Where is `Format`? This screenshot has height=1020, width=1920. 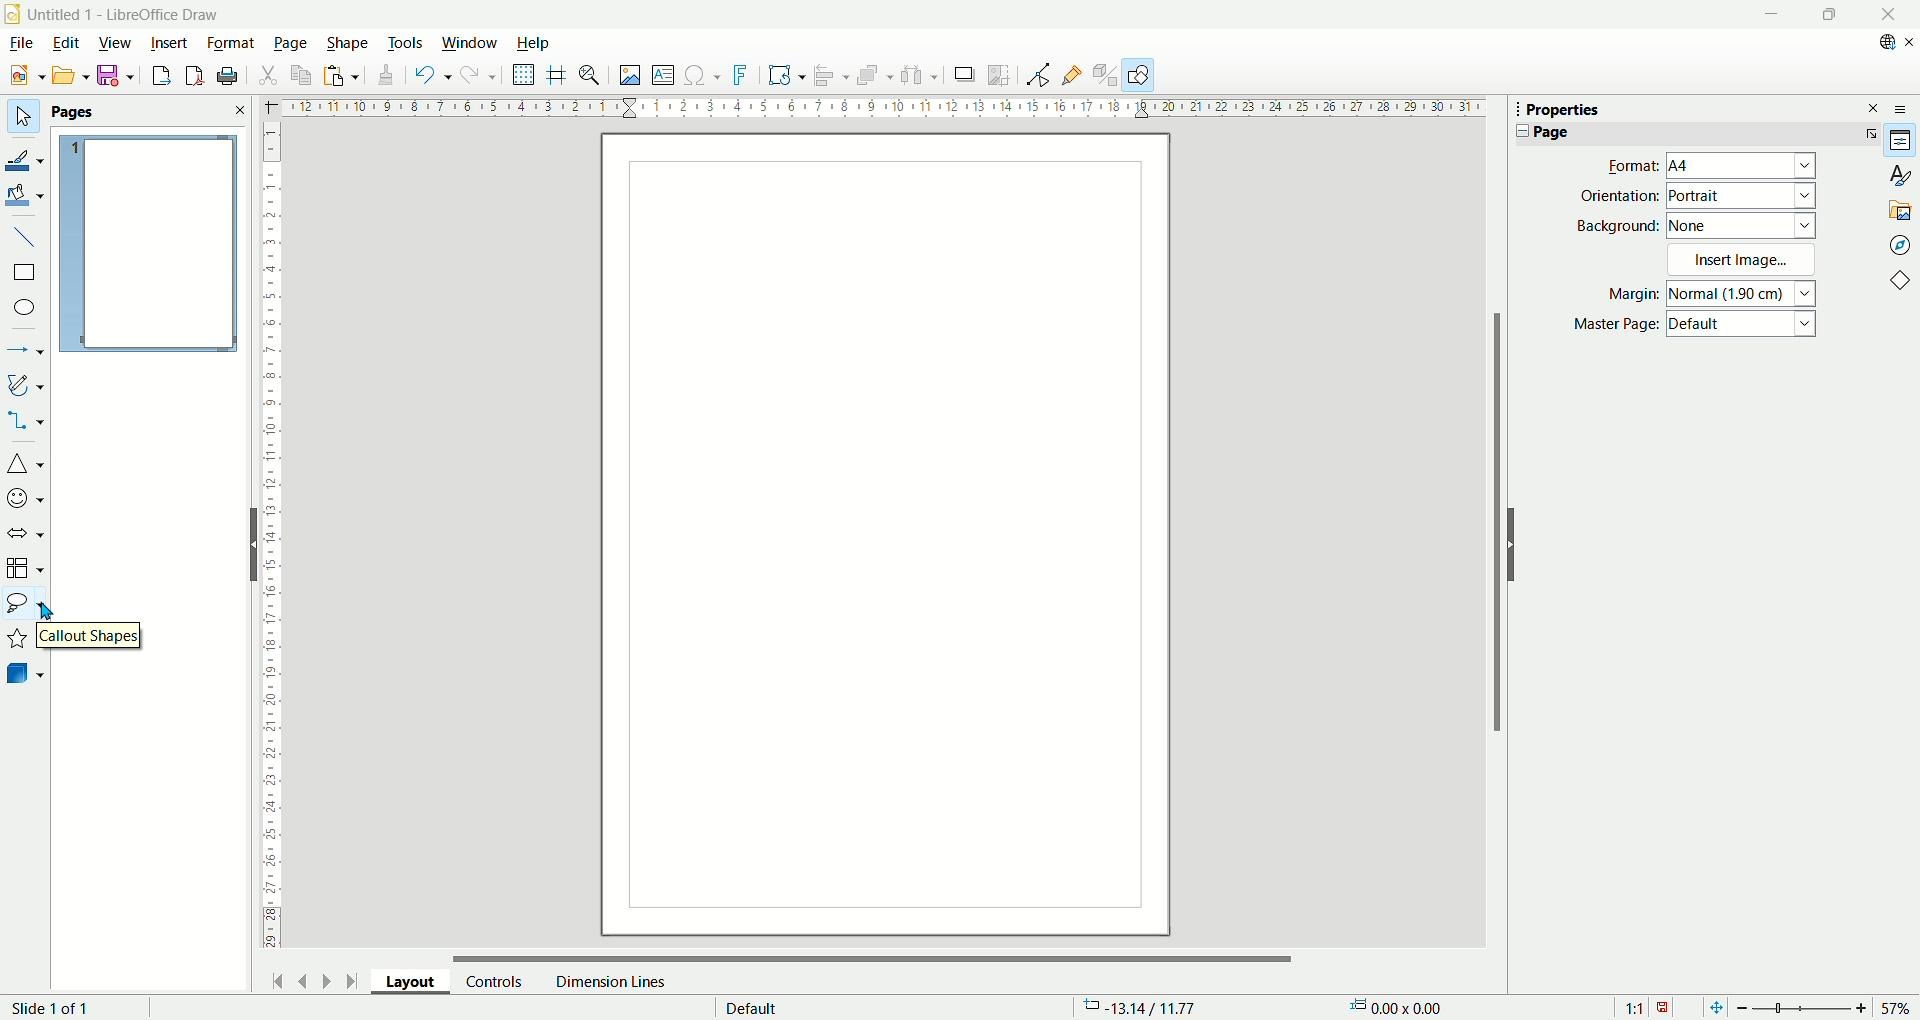 Format is located at coordinates (1627, 165).